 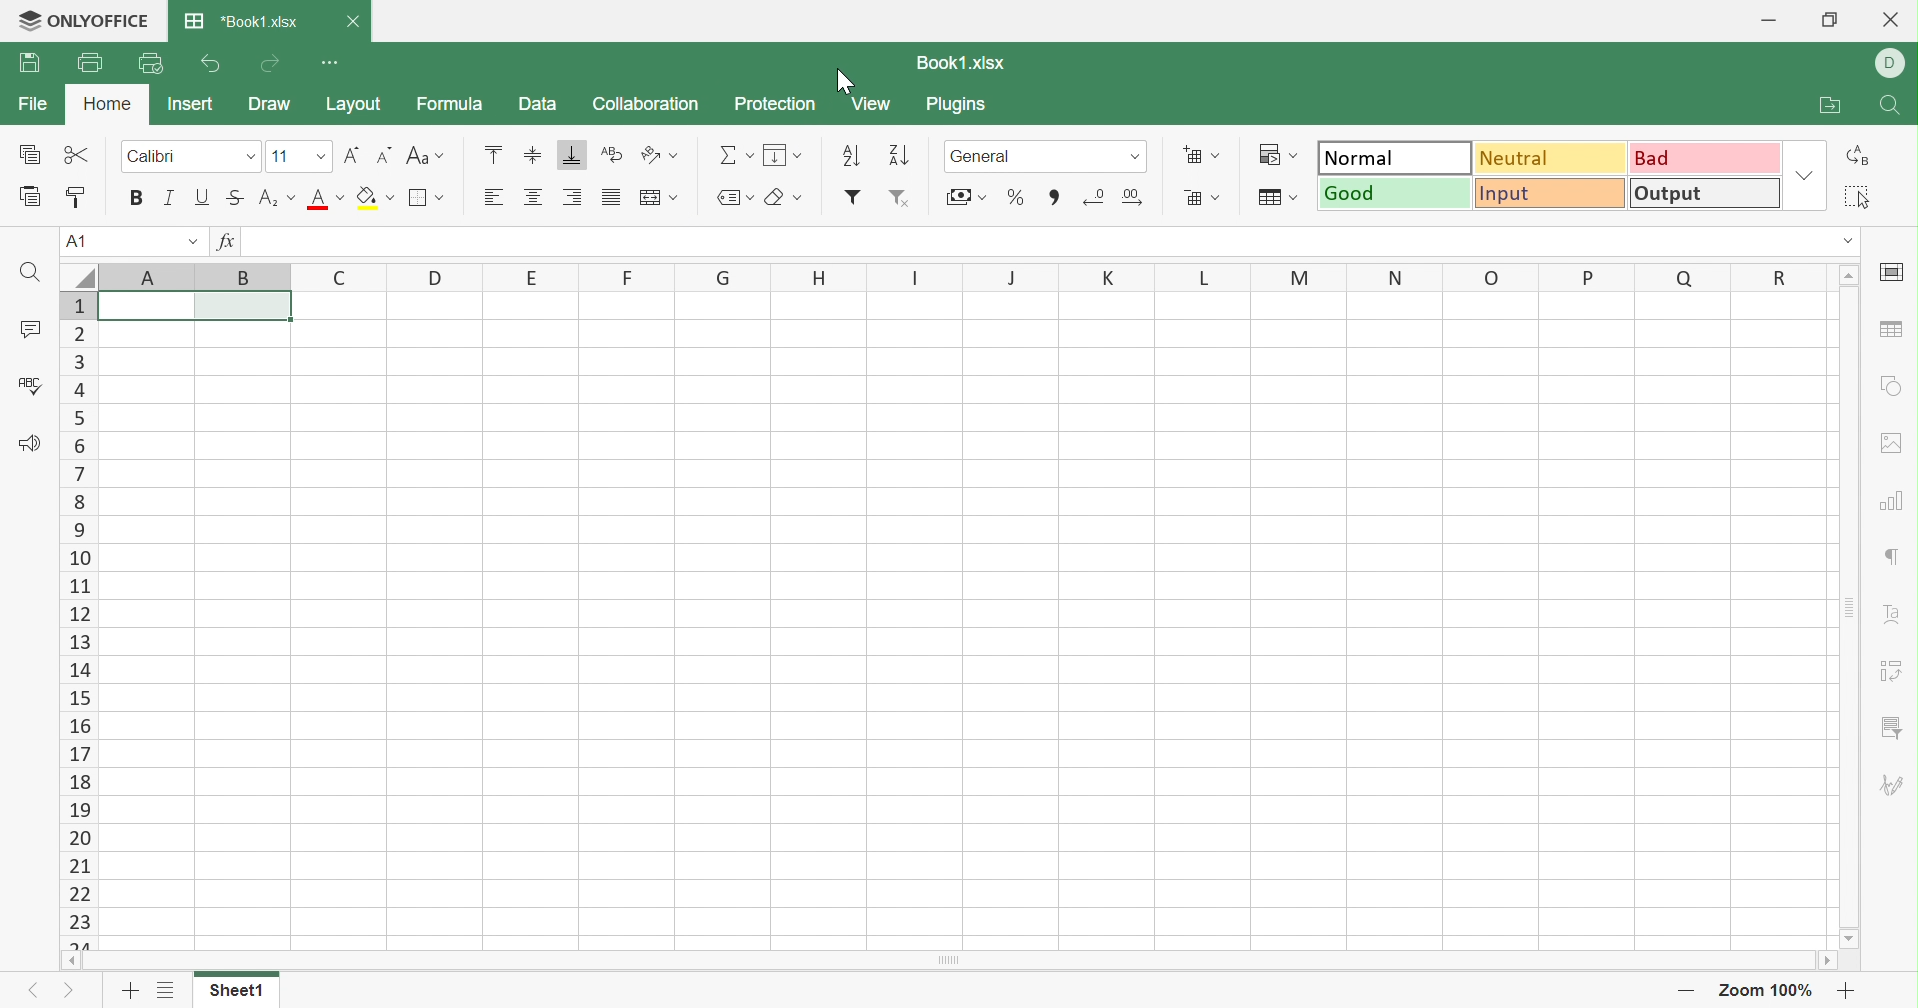 I want to click on Home, so click(x=112, y=106).